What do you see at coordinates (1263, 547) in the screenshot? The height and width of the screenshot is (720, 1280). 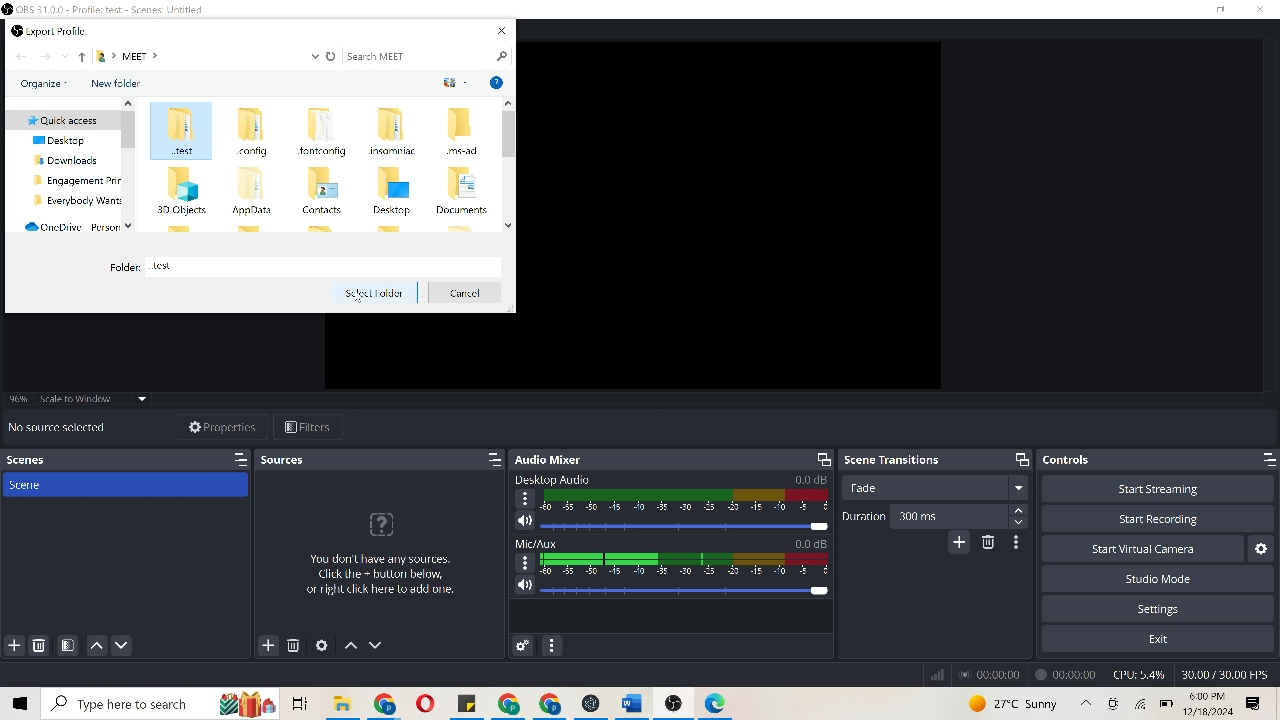 I see `Configure virtual camera` at bounding box center [1263, 547].